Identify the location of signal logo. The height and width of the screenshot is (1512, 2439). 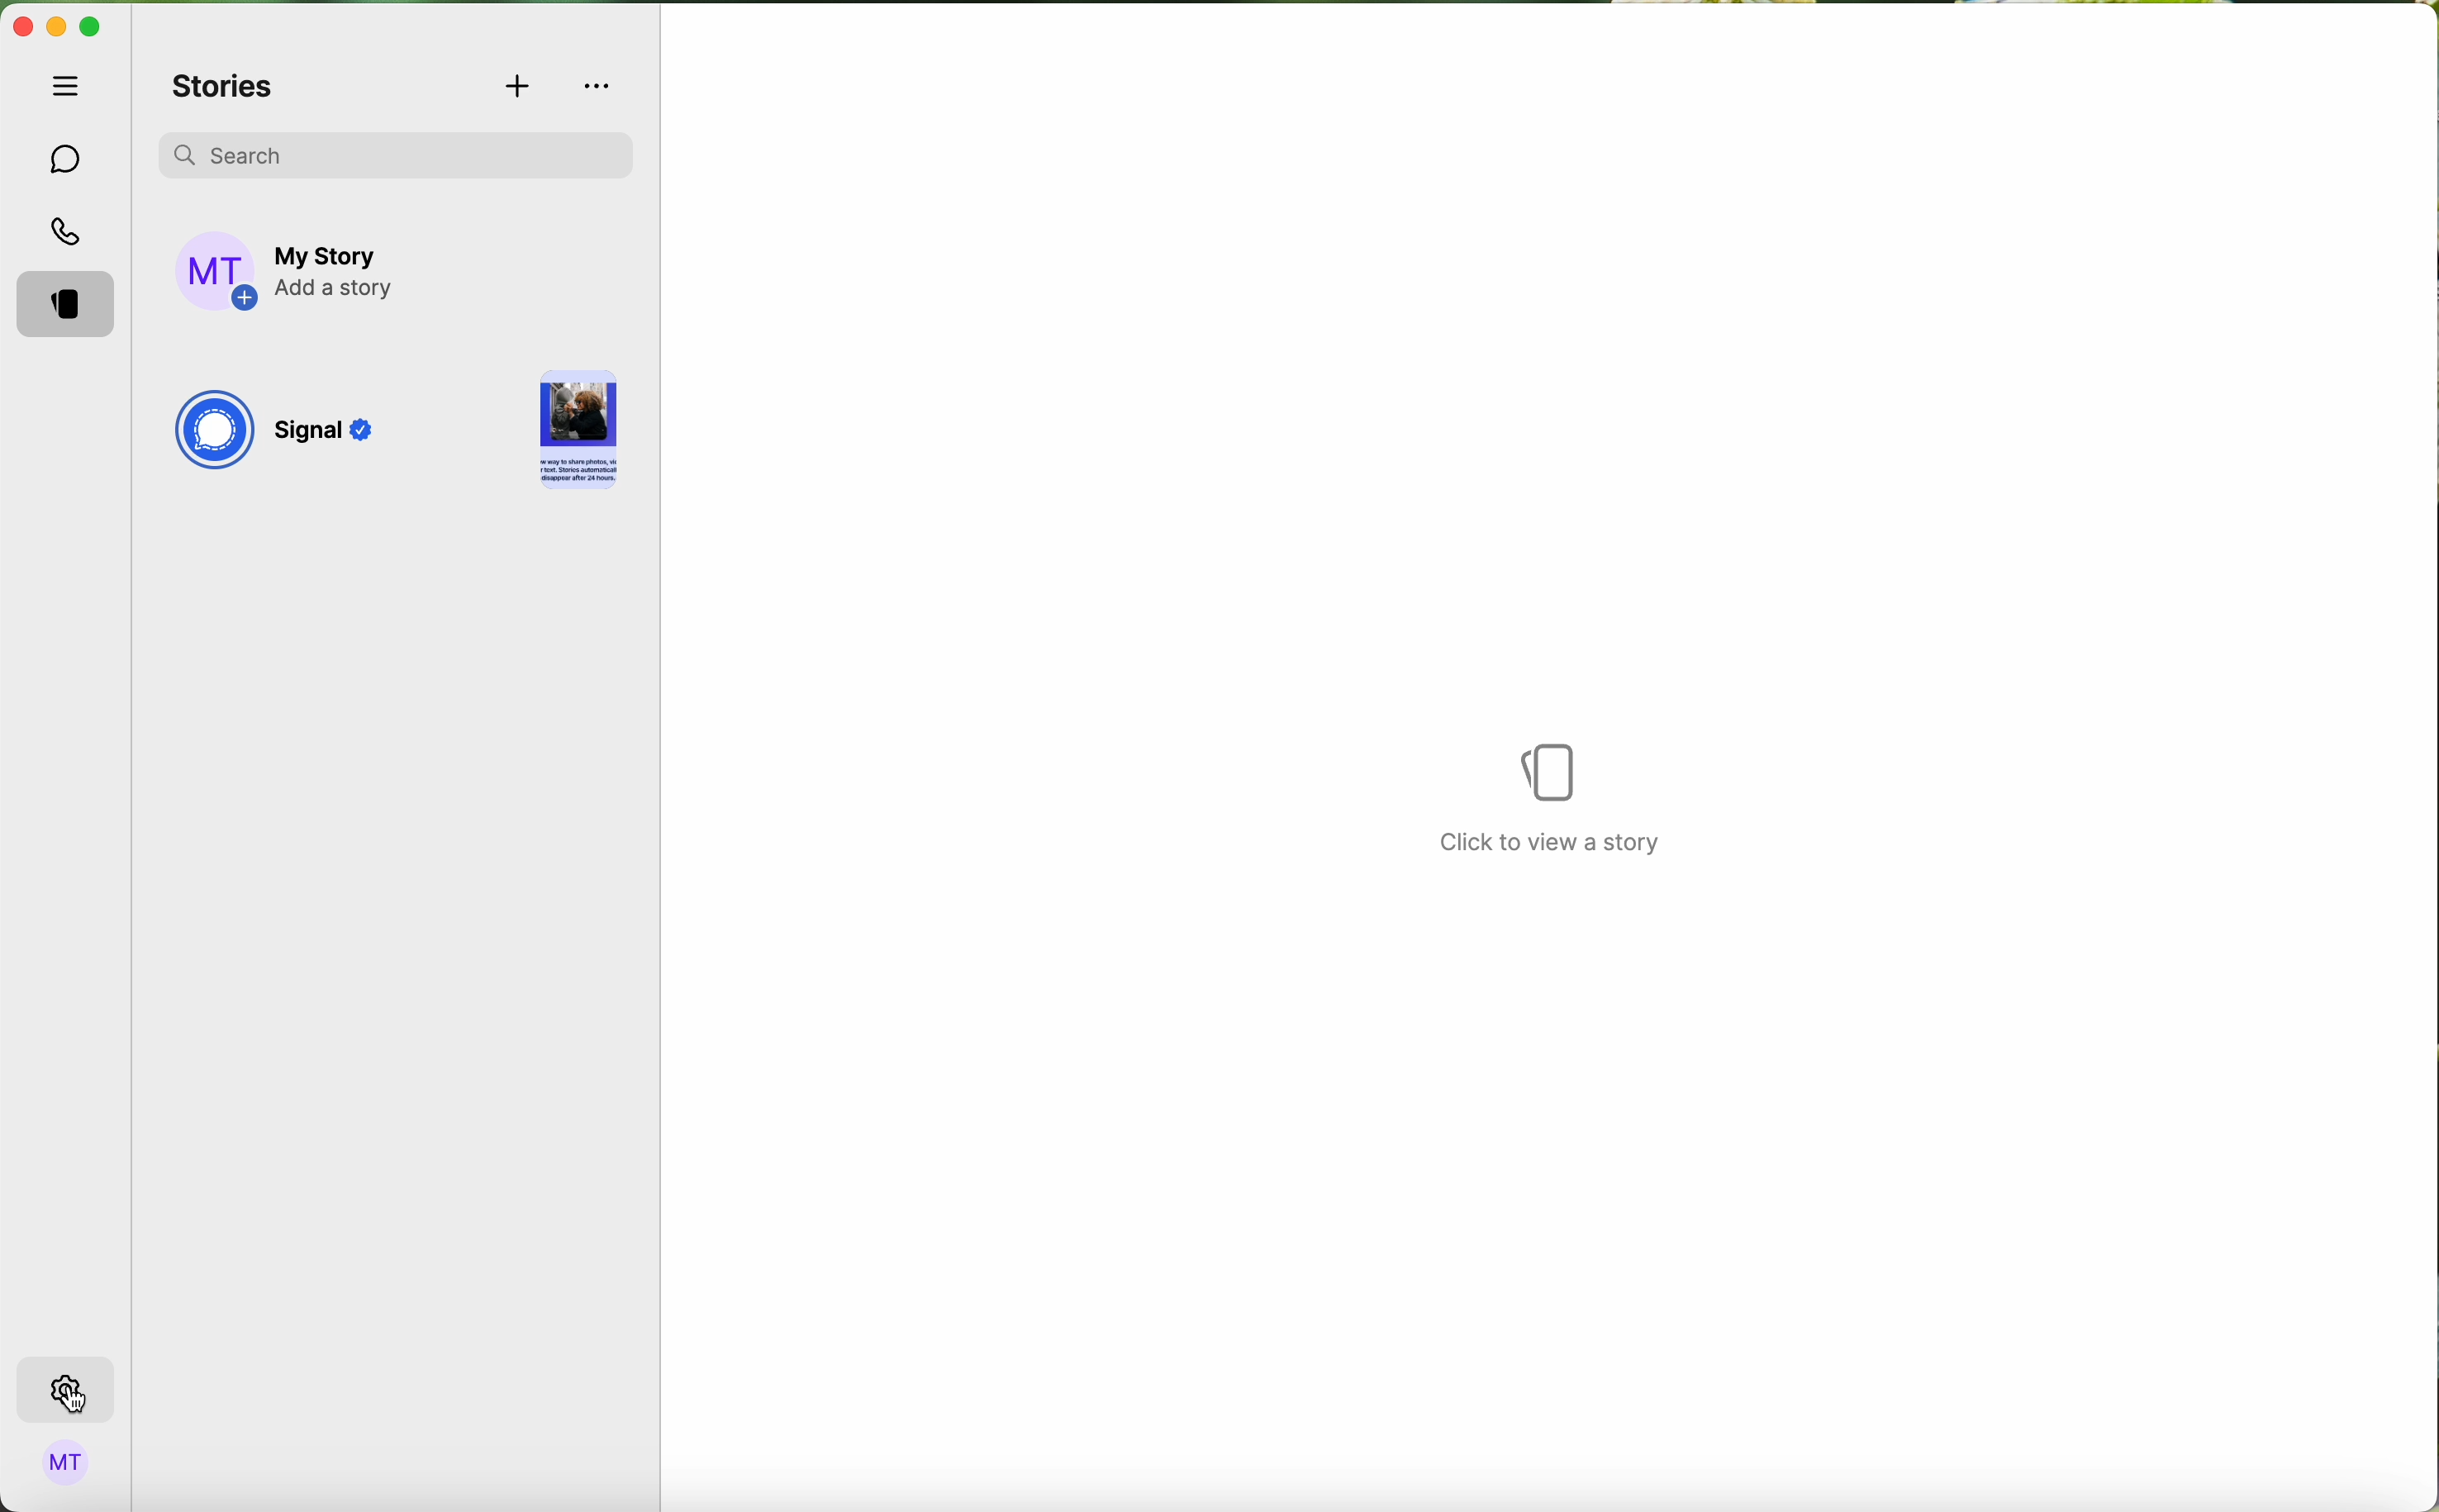
(213, 433).